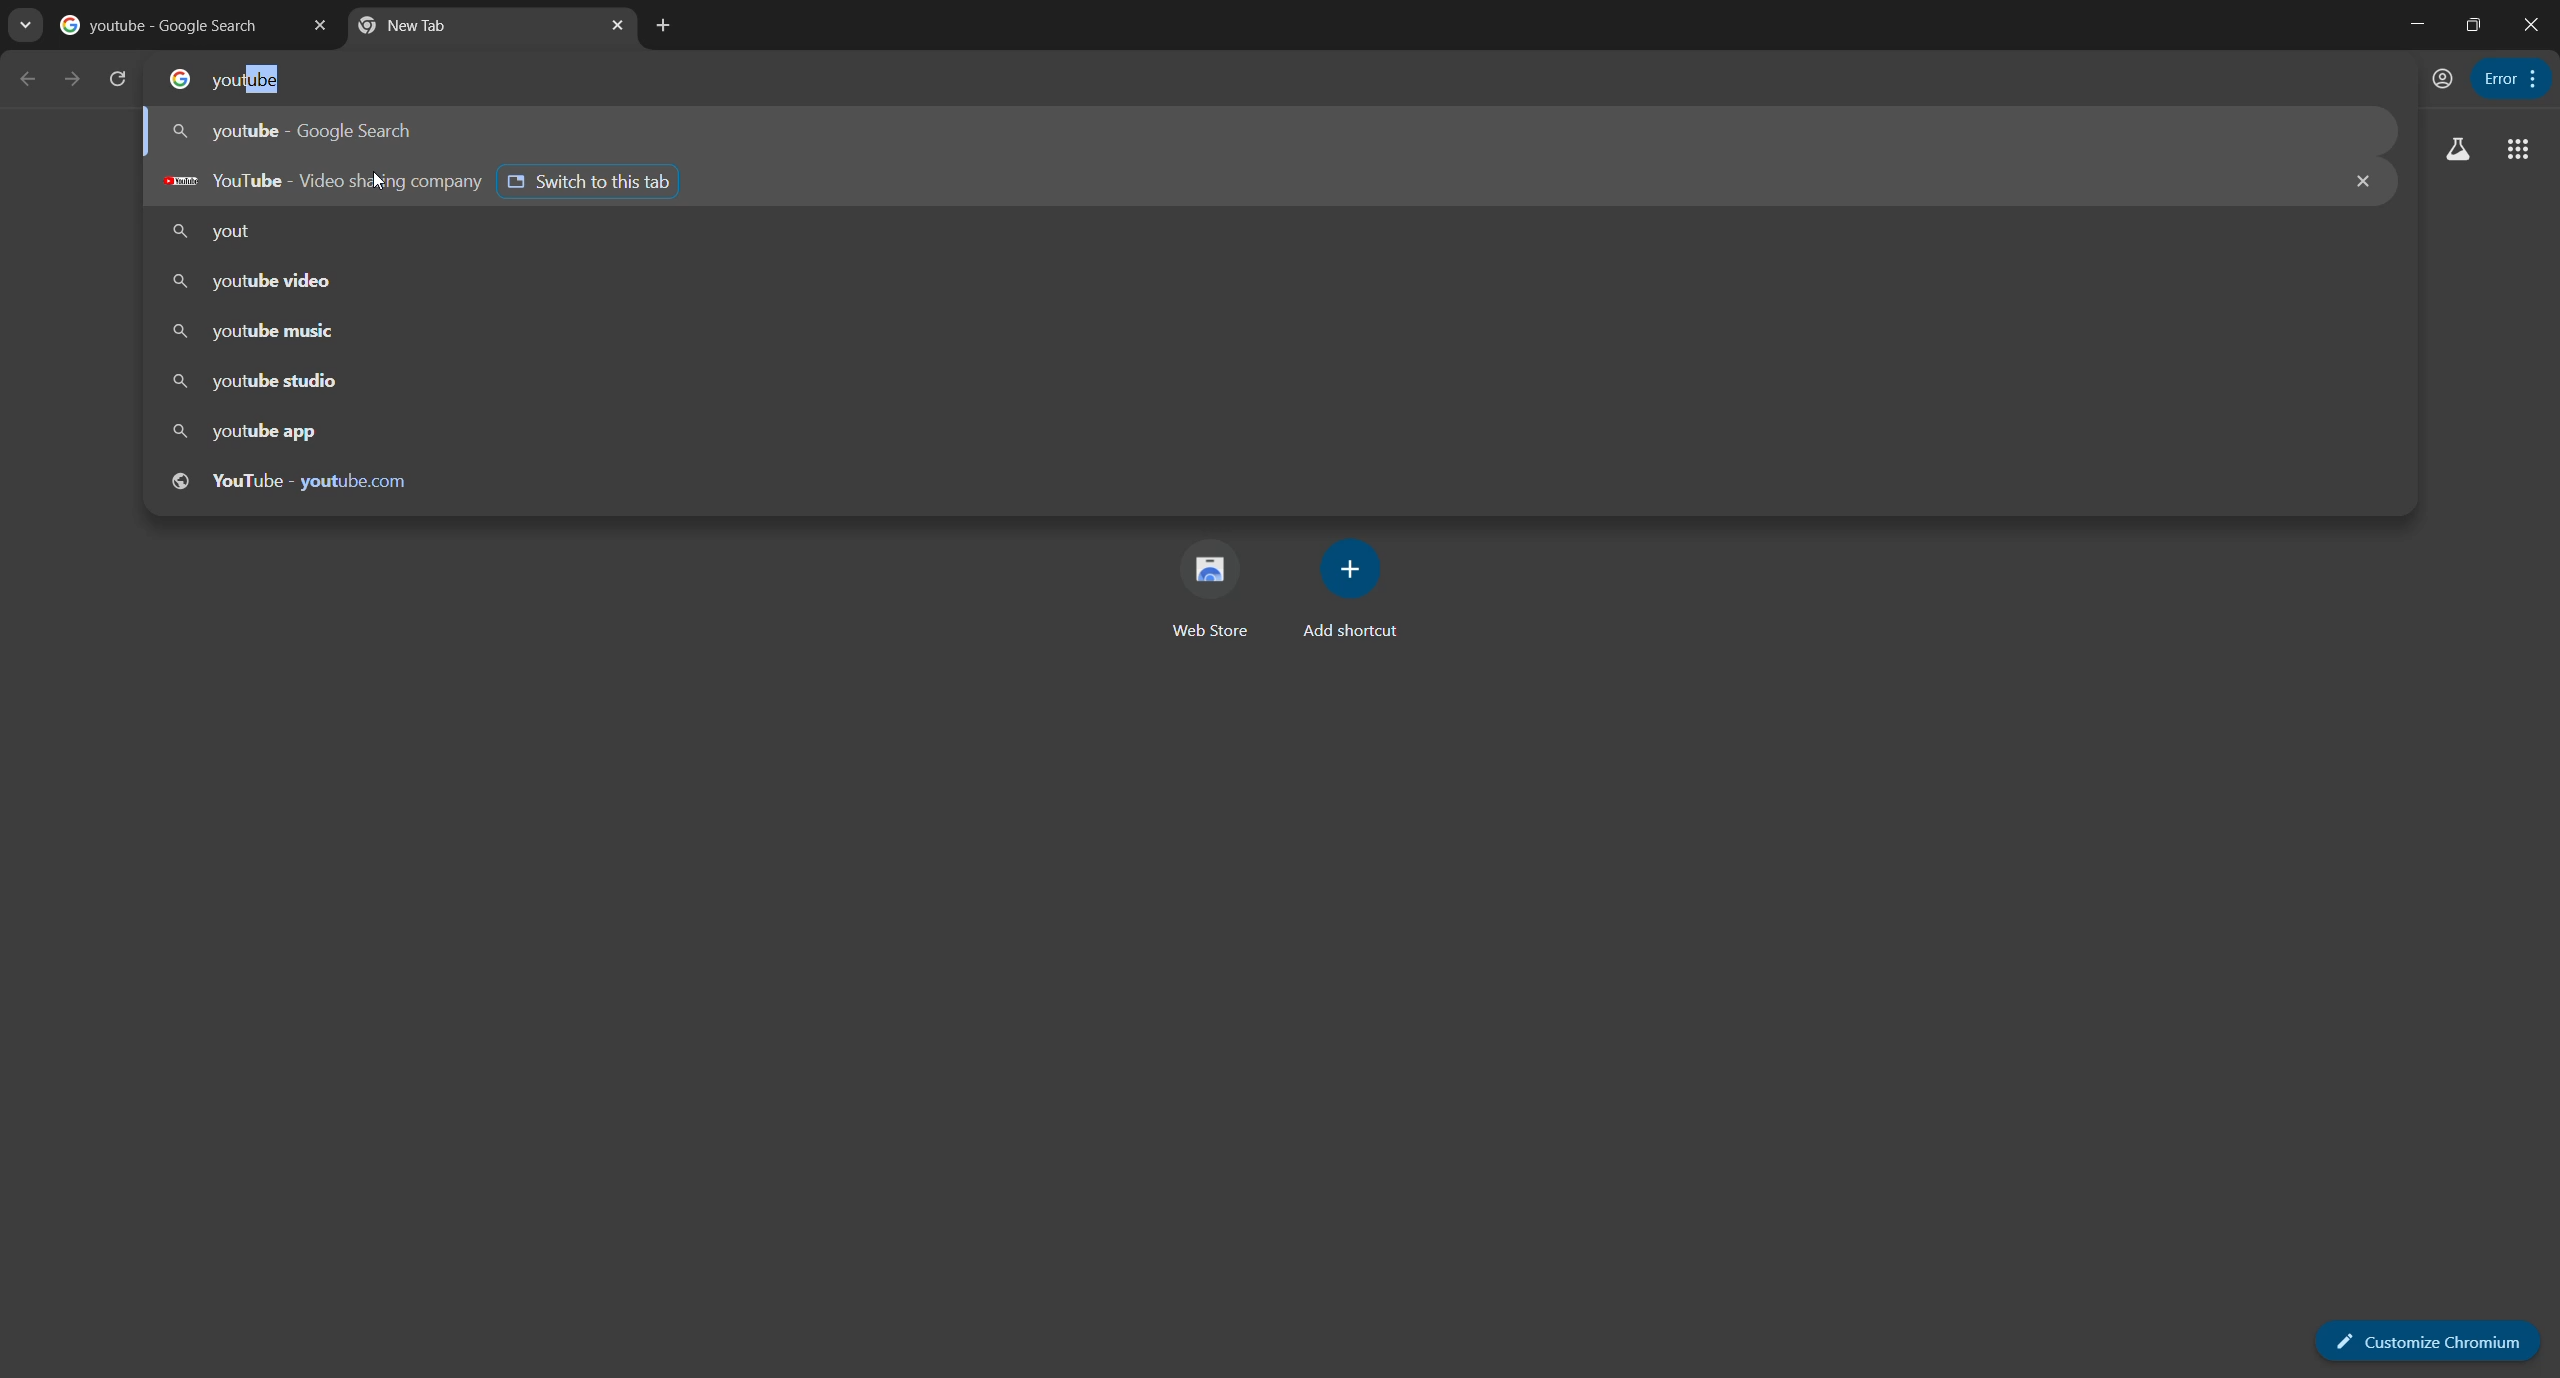  I want to click on new tab, so click(665, 26).